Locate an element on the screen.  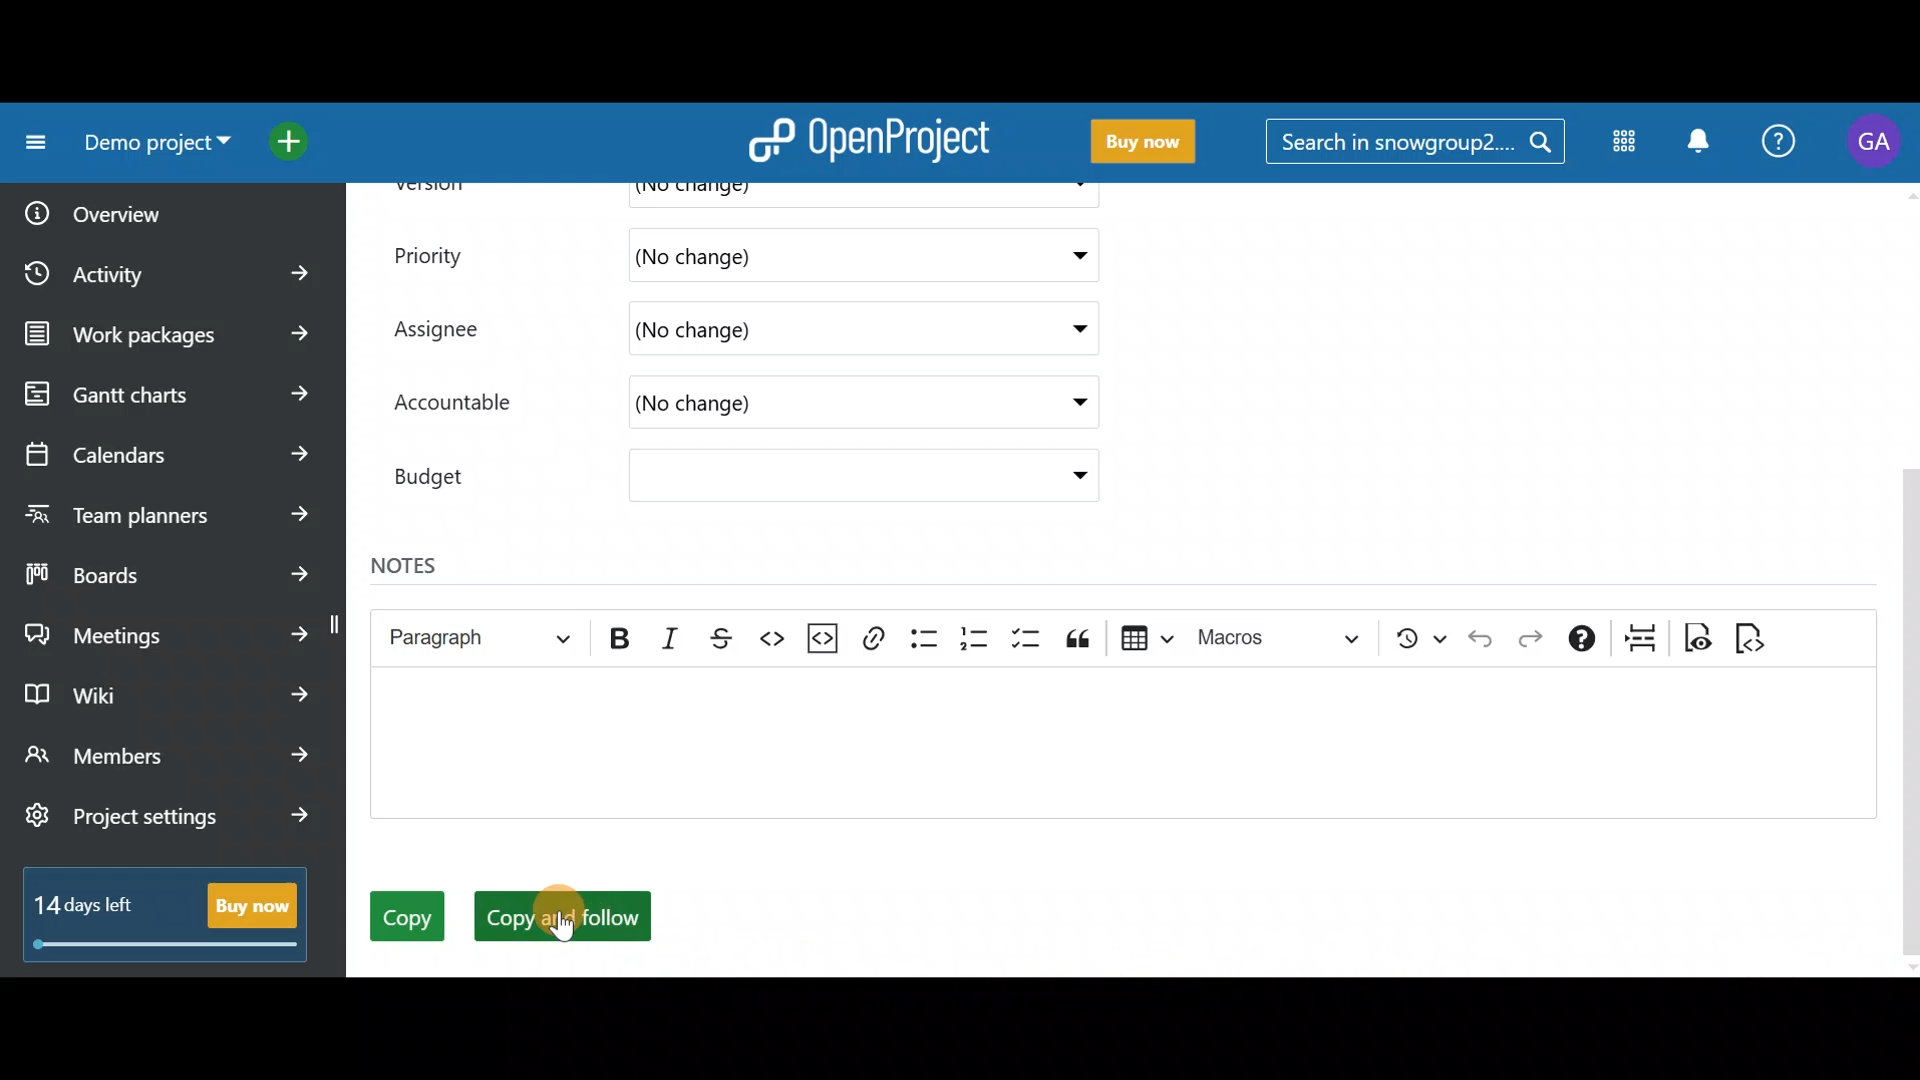
Work packages is located at coordinates (172, 334).